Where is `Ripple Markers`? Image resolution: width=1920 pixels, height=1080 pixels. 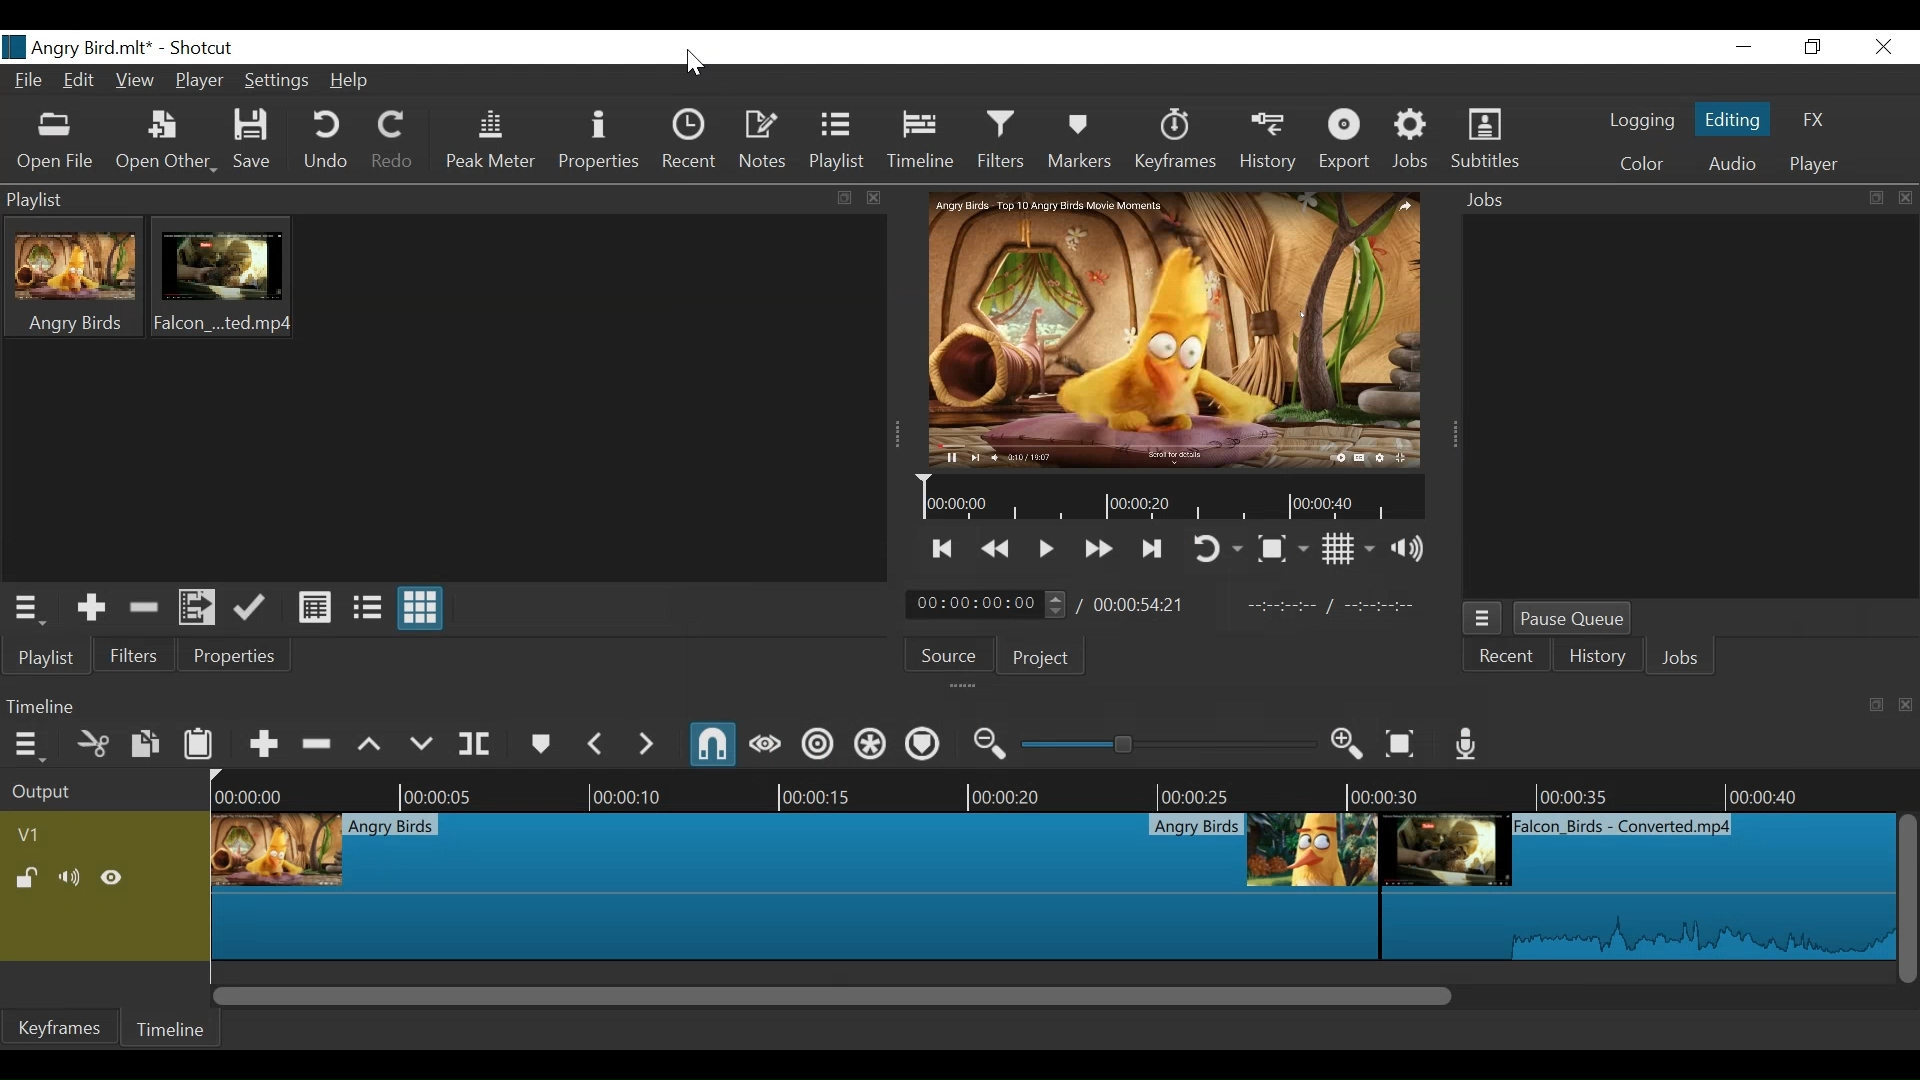
Ripple Markers is located at coordinates (920, 745).